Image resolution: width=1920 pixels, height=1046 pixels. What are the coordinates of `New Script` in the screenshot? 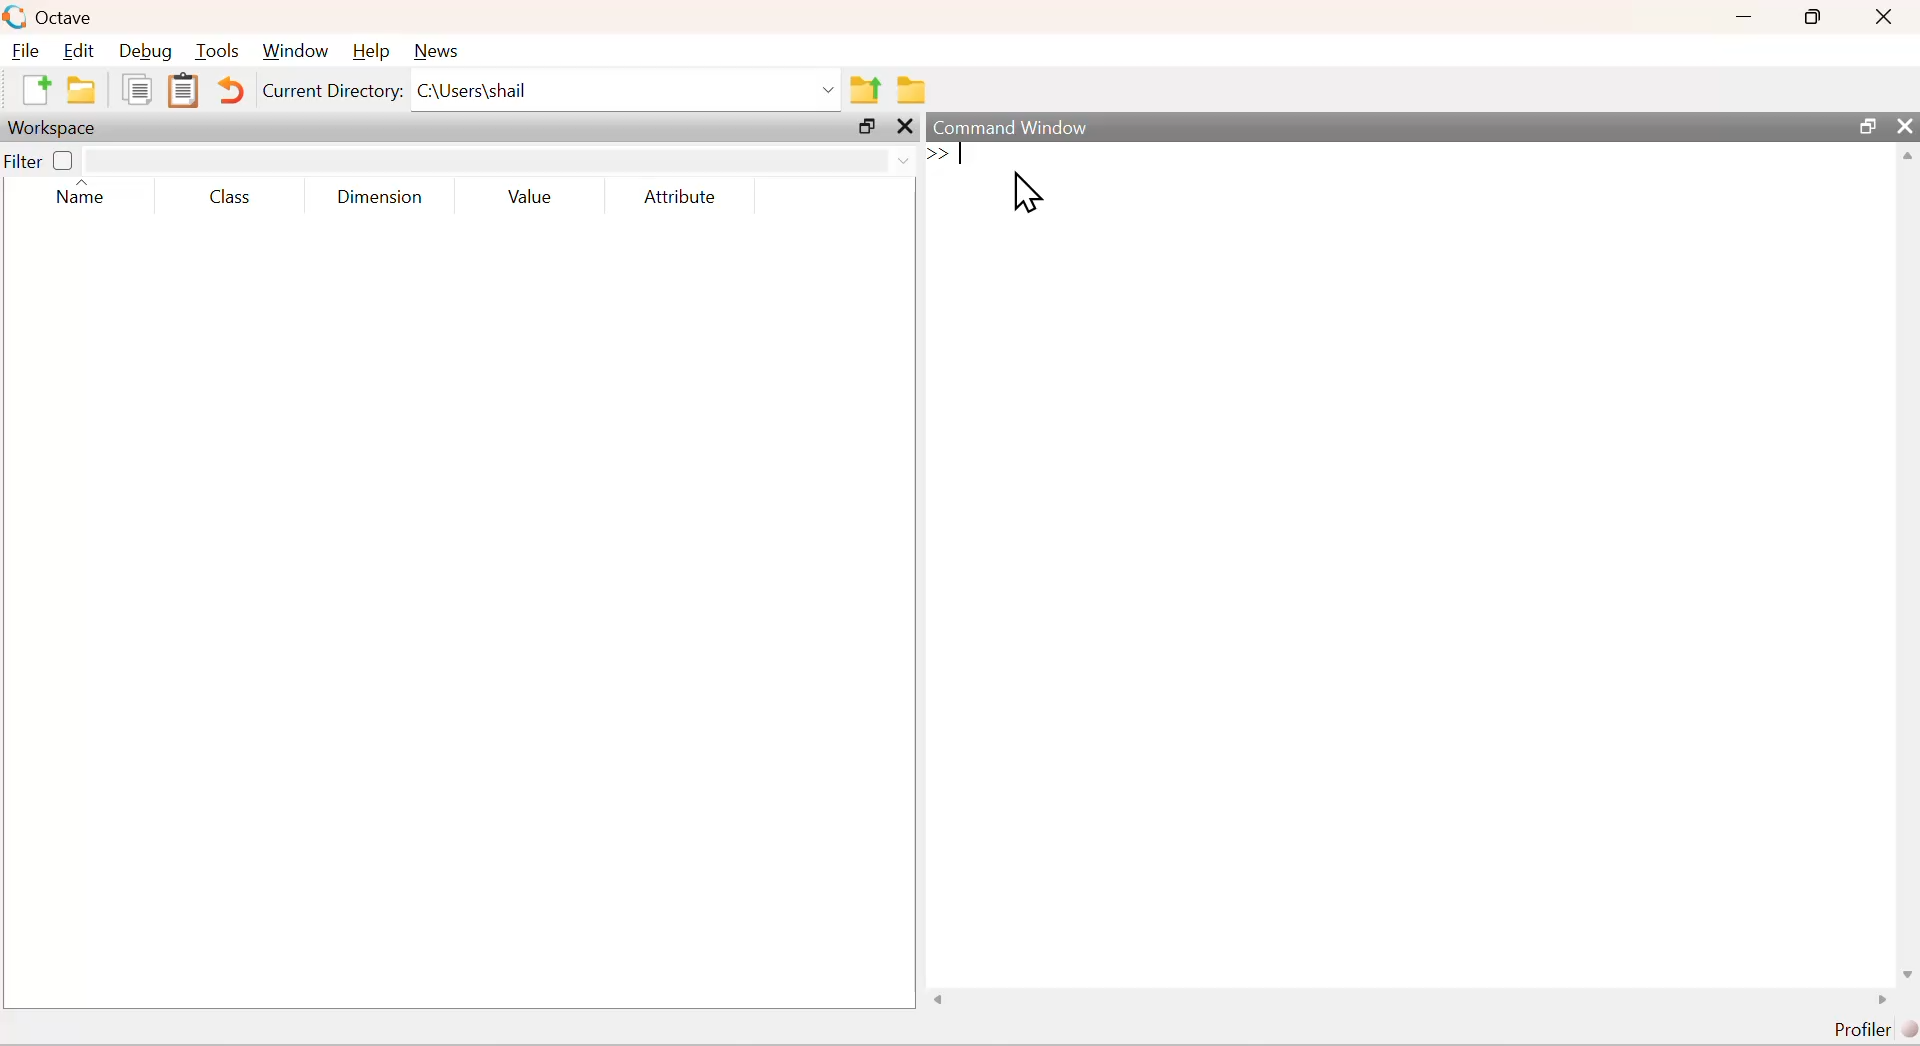 It's located at (32, 89).